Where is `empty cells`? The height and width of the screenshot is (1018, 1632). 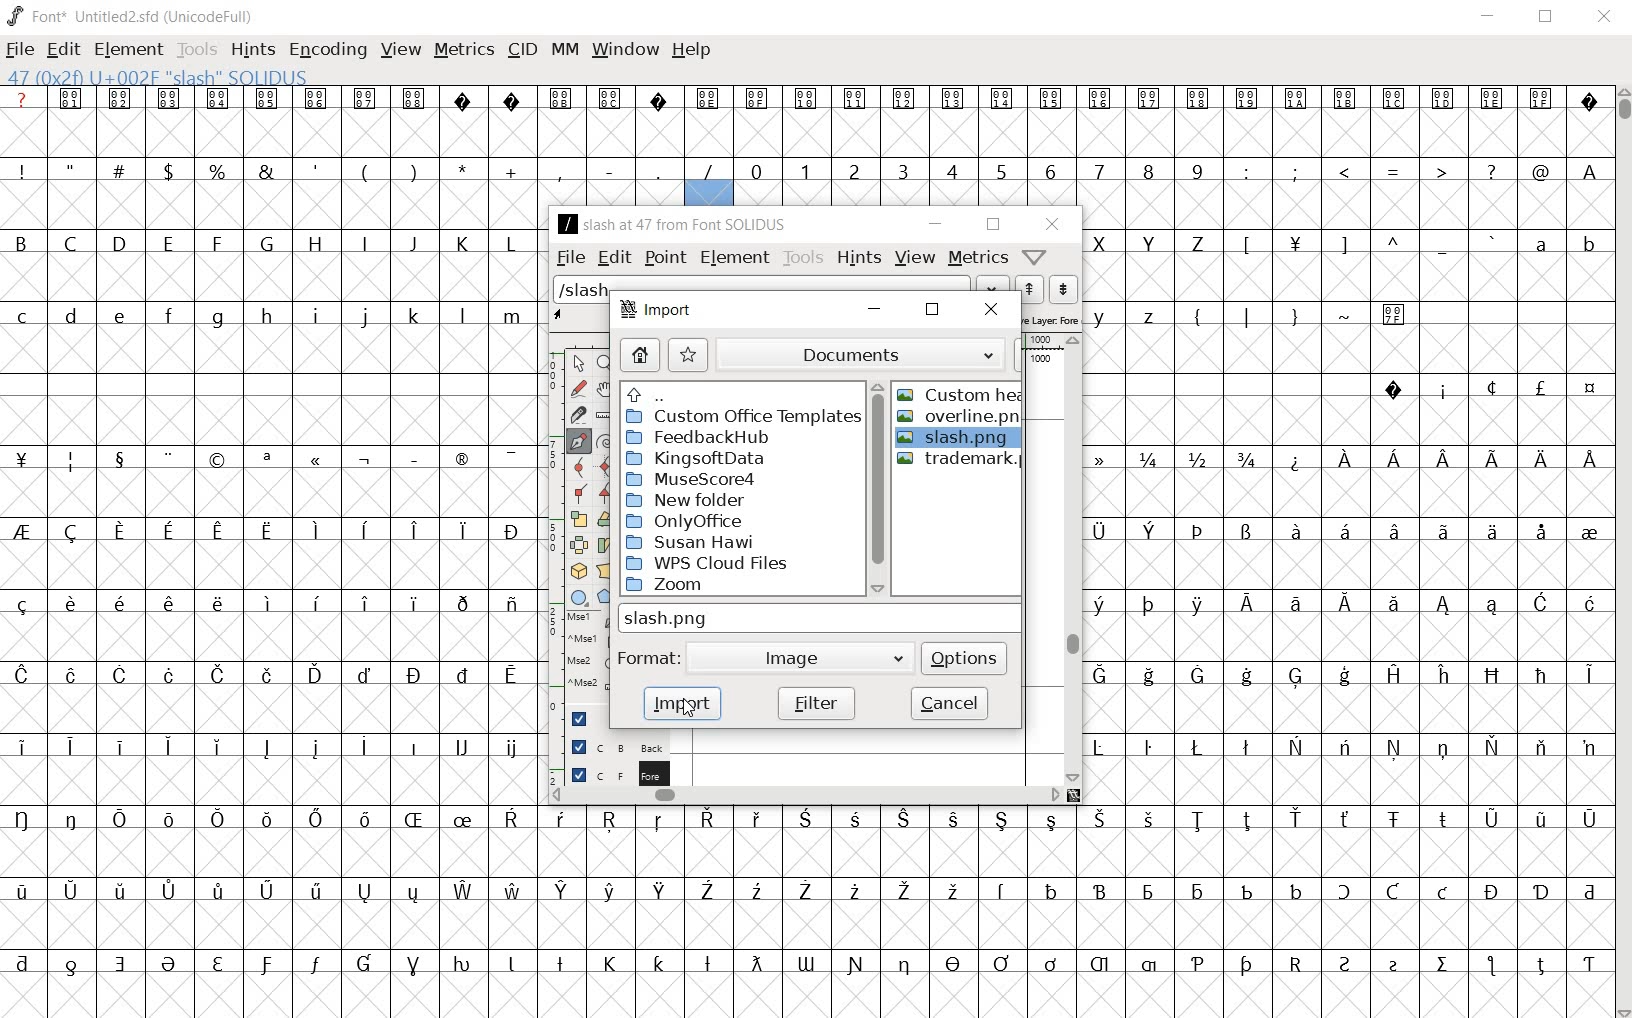
empty cells is located at coordinates (274, 566).